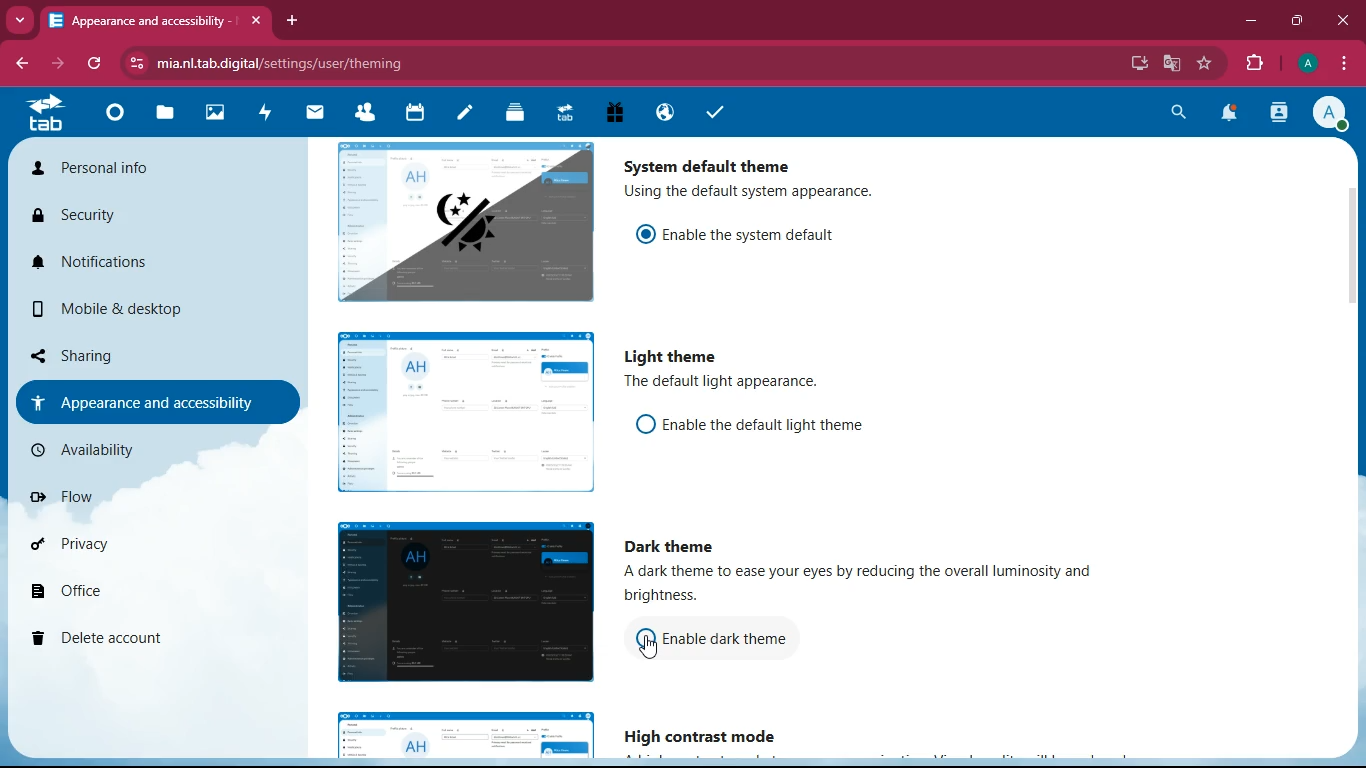 The image size is (1366, 768). What do you see at coordinates (461, 601) in the screenshot?
I see `image` at bounding box center [461, 601].